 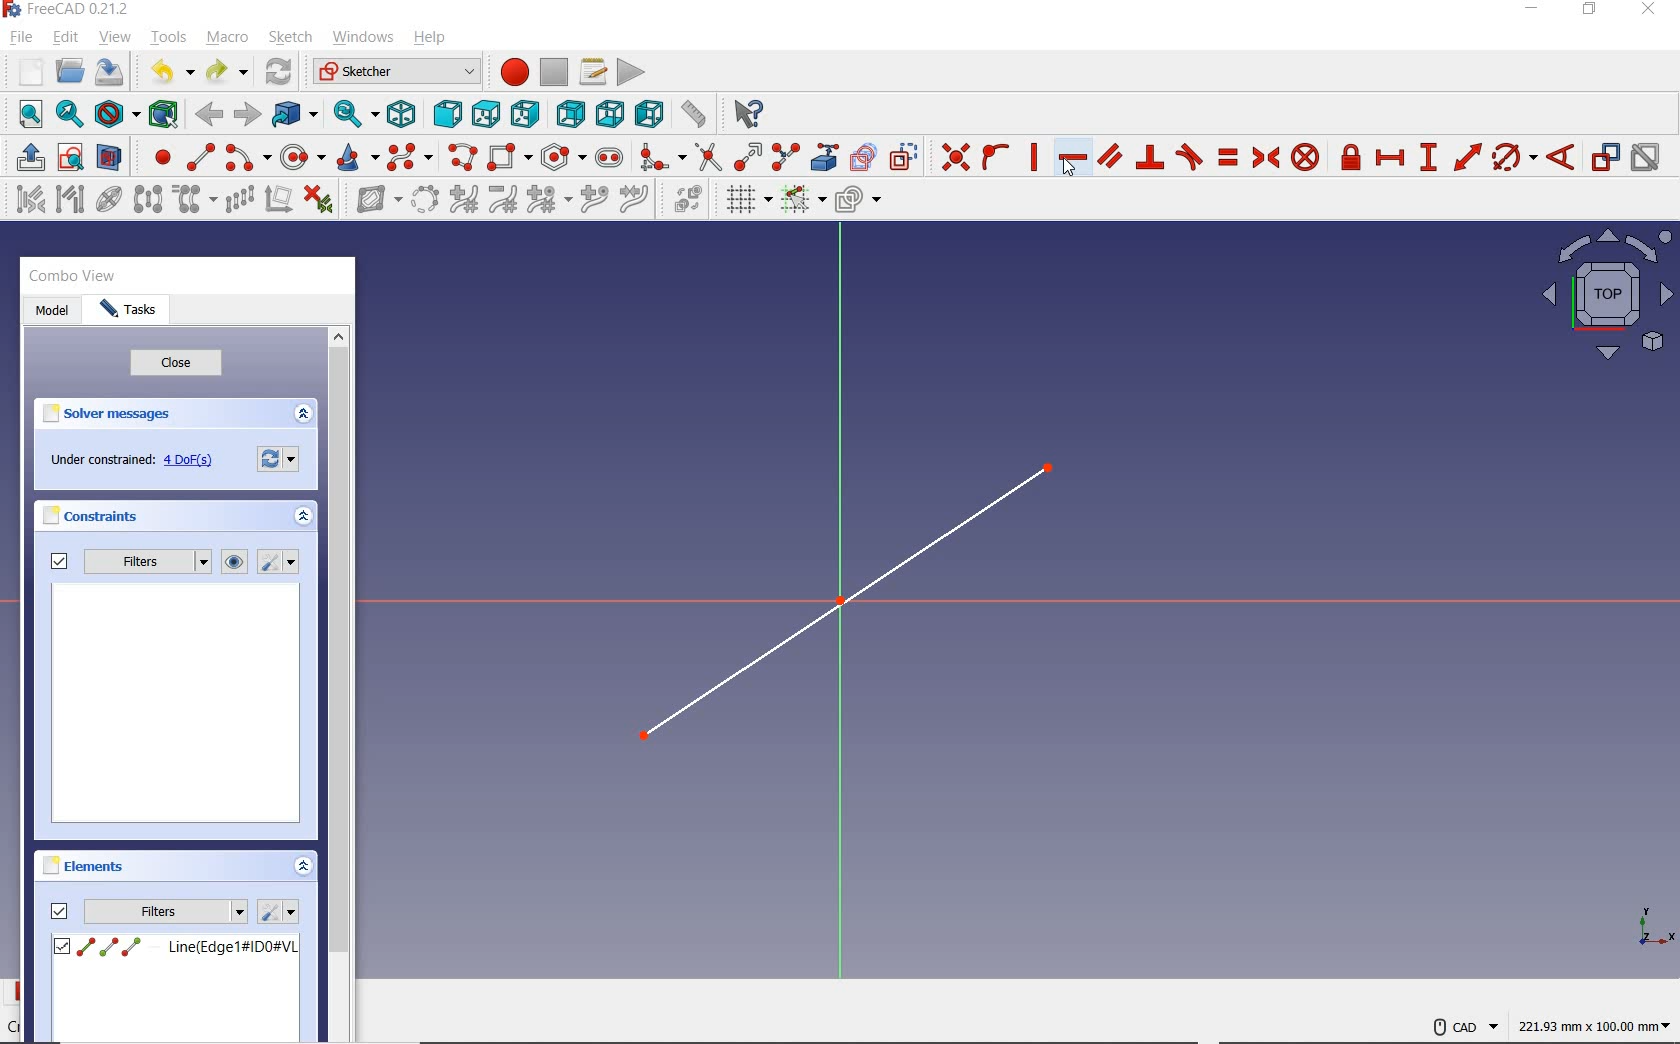 What do you see at coordinates (1149, 157) in the screenshot?
I see `CONSTRAIN PERPENDICULAR` at bounding box center [1149, 157].